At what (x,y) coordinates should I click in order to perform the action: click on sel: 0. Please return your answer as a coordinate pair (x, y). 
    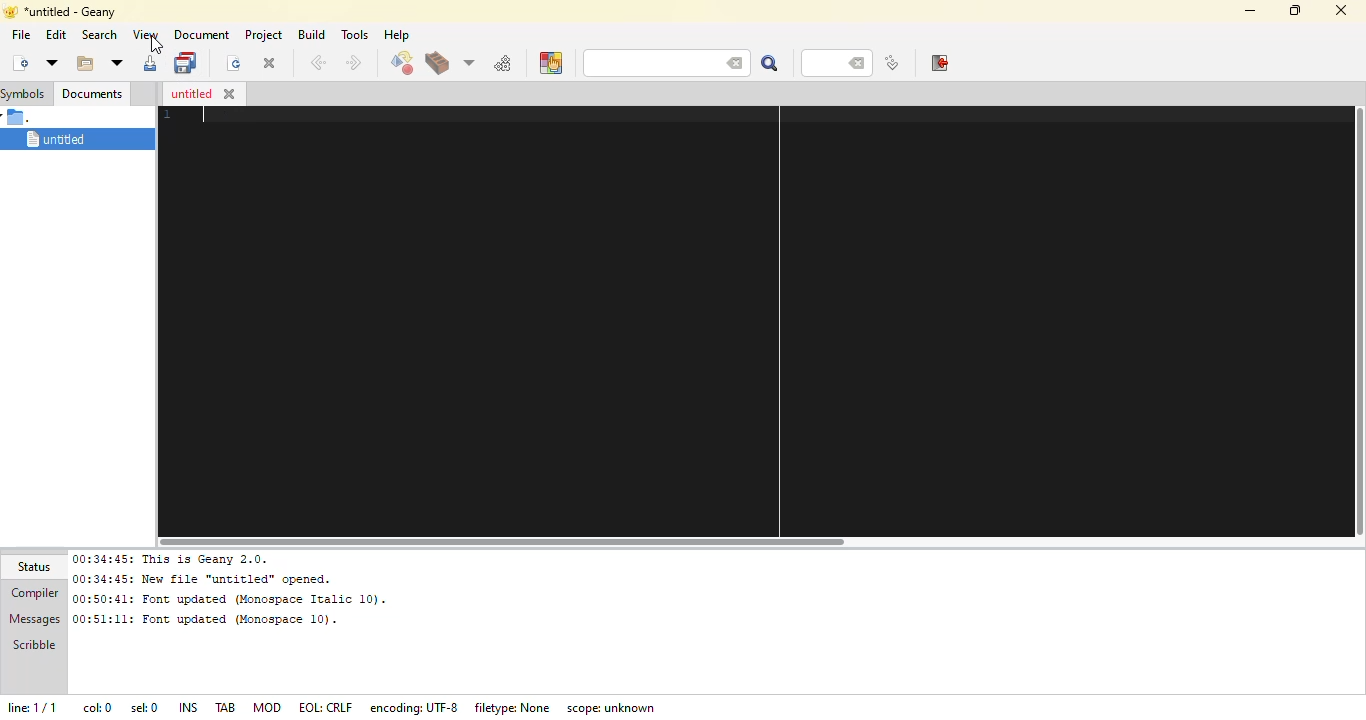
    Looking at the image, I should click on (142, 708).